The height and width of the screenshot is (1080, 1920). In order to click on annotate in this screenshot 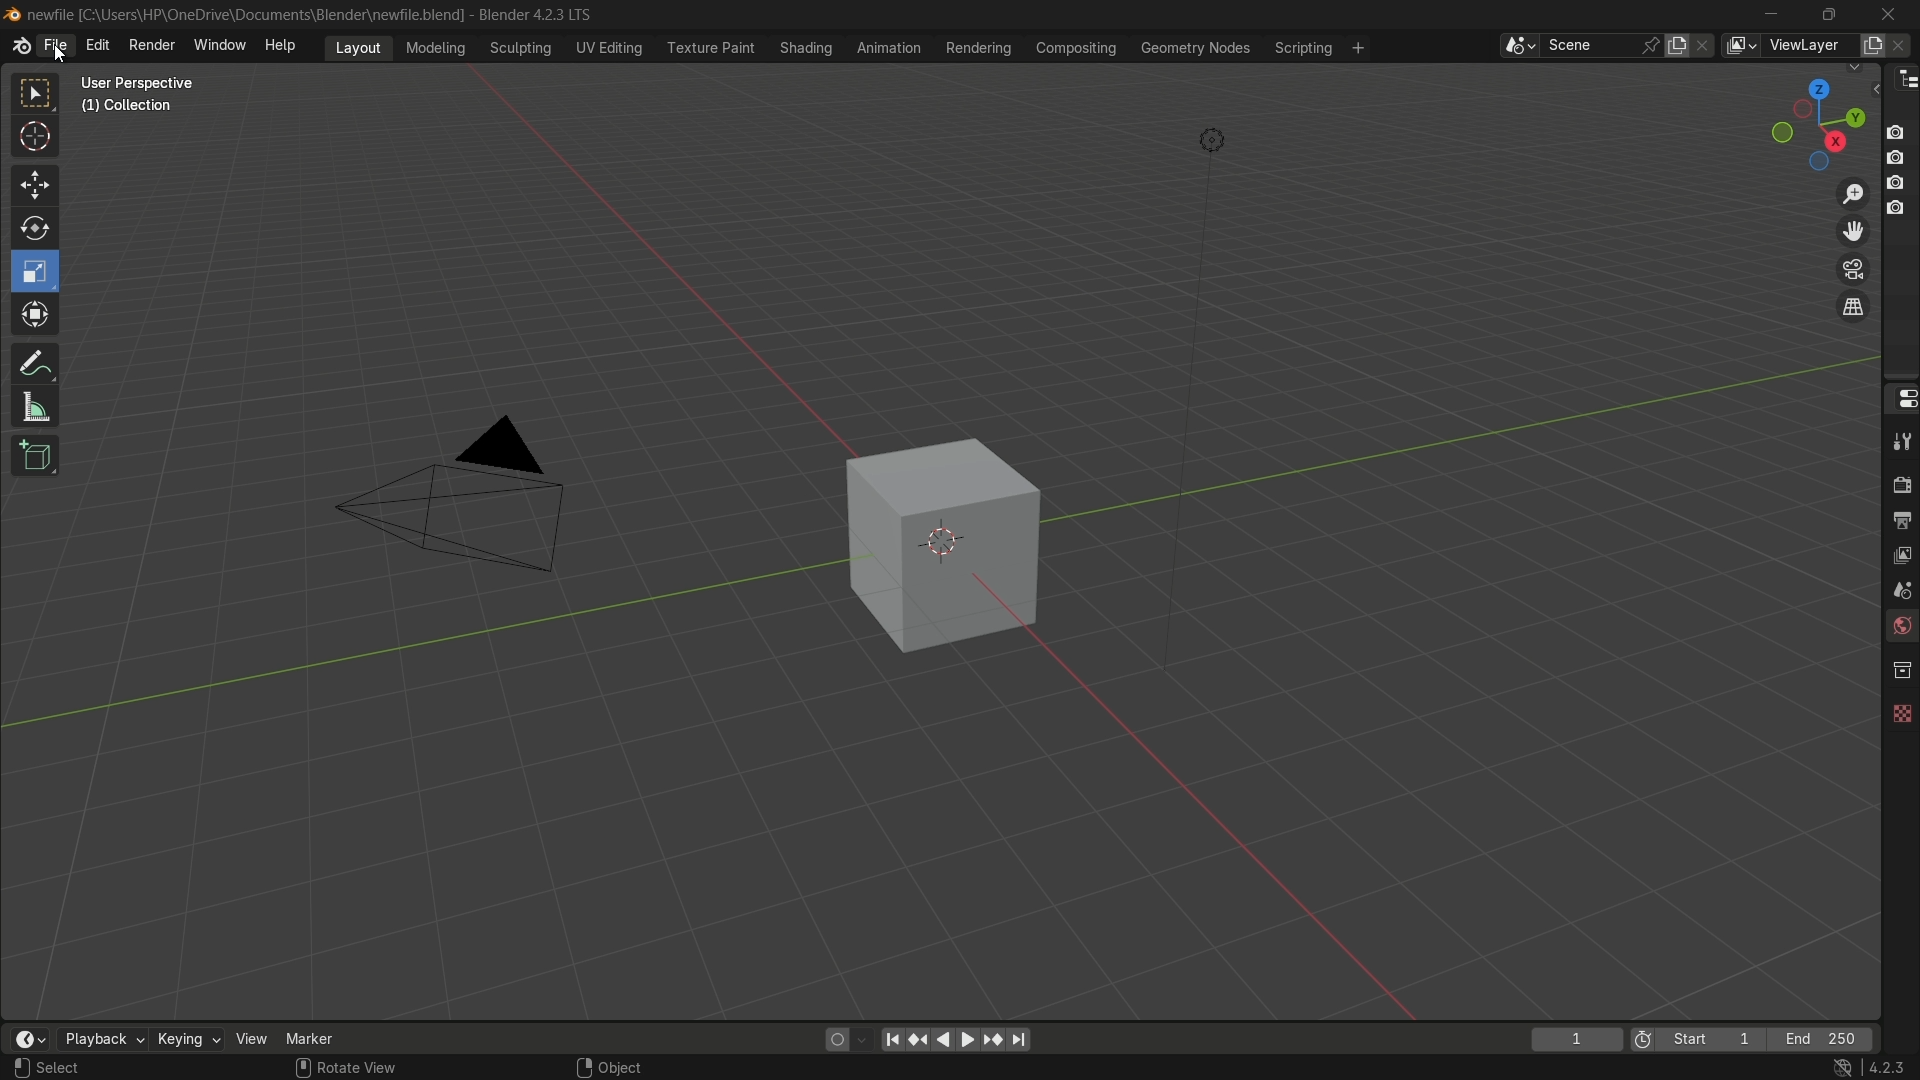, I will do `click(34, 361)`.